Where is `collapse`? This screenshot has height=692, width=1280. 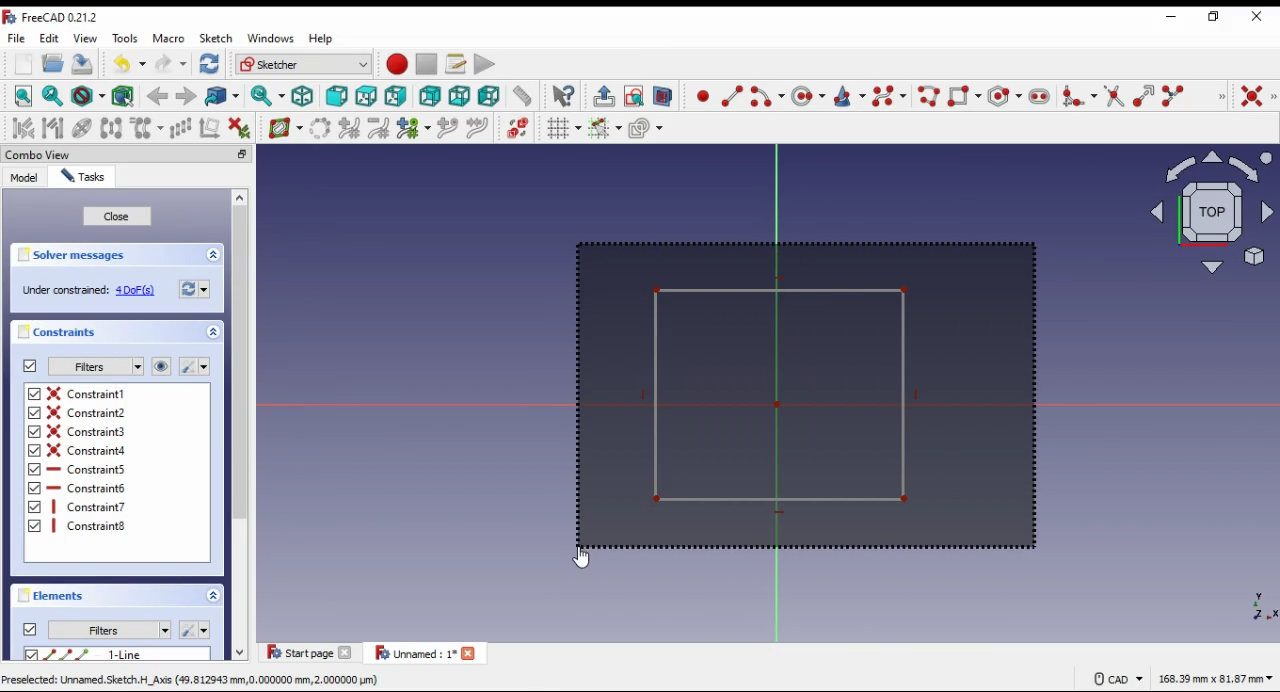
collapse is located at coordinates (213, 255).